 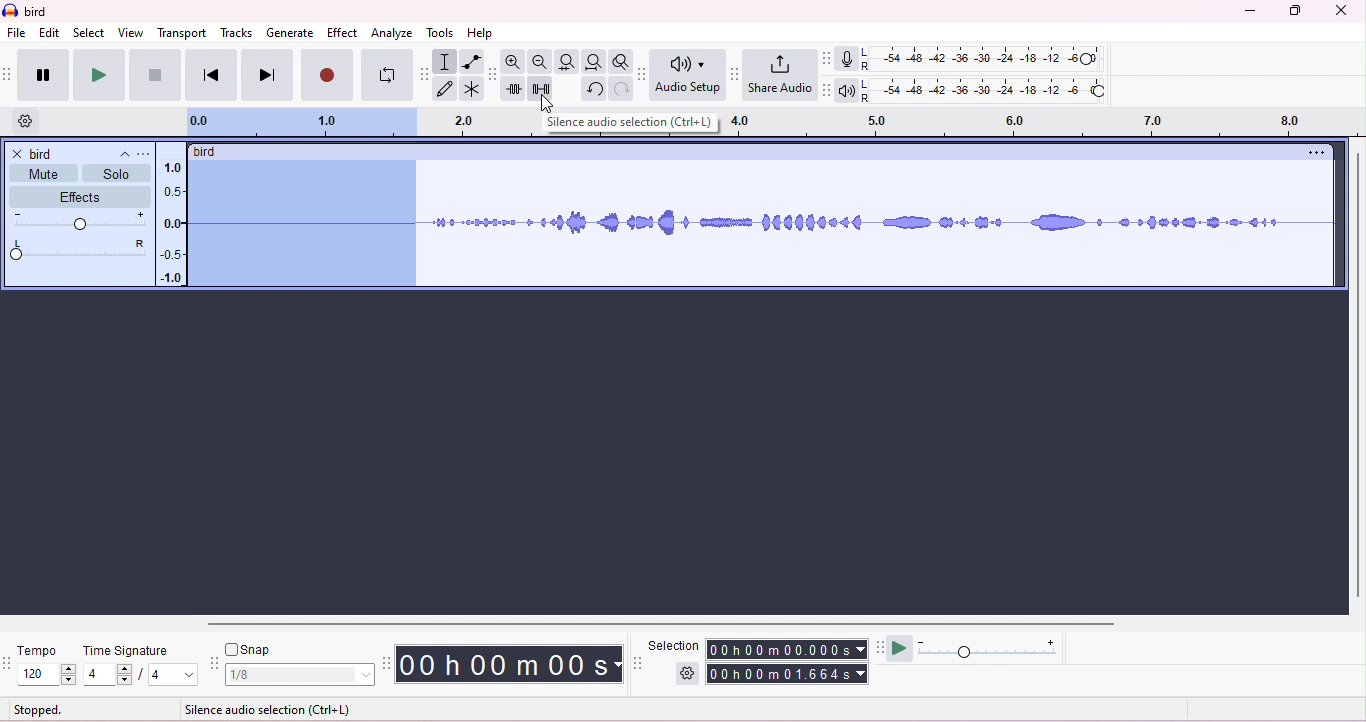 I want to click on pan, so click(x=79, y=250).